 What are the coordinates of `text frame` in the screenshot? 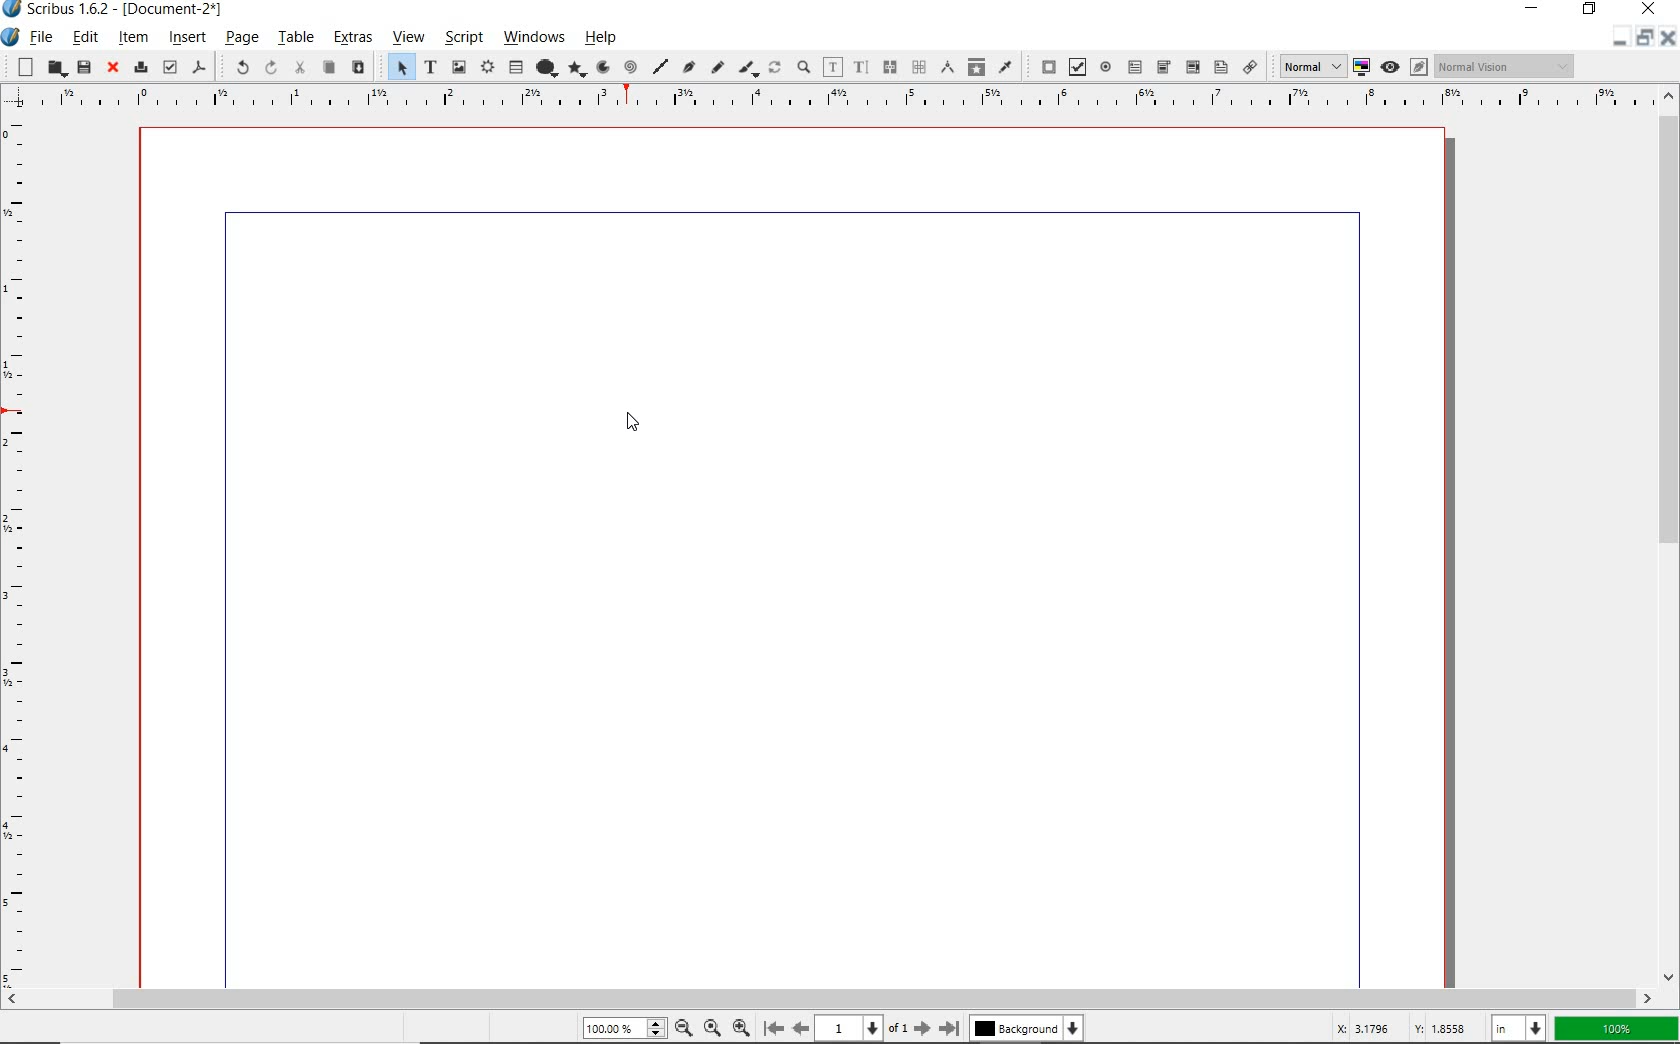 It's located at (430, 69).